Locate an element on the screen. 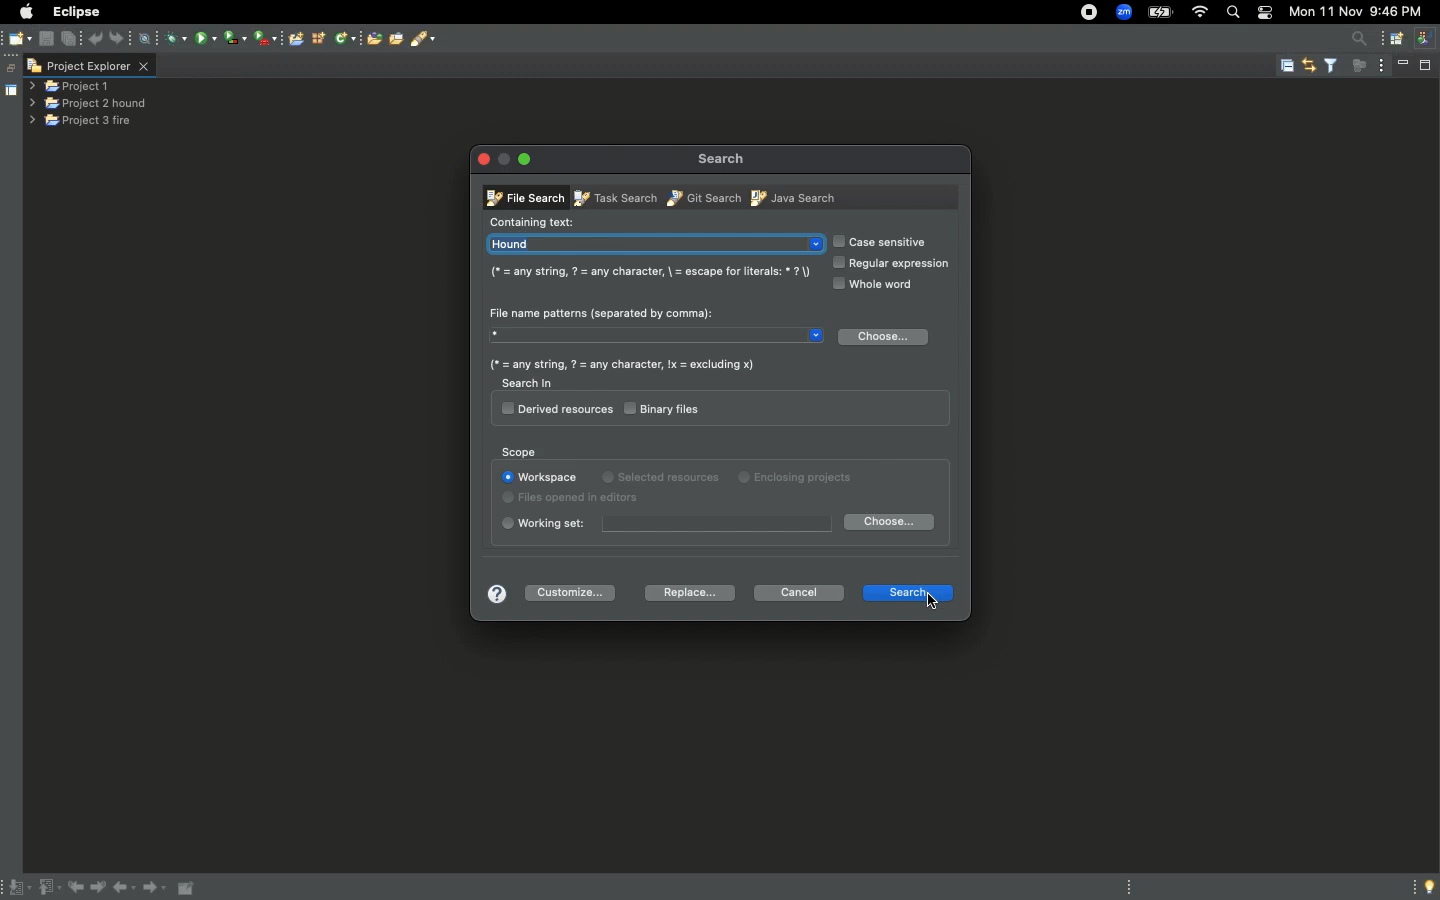  save is located at coordinates (47, 39).